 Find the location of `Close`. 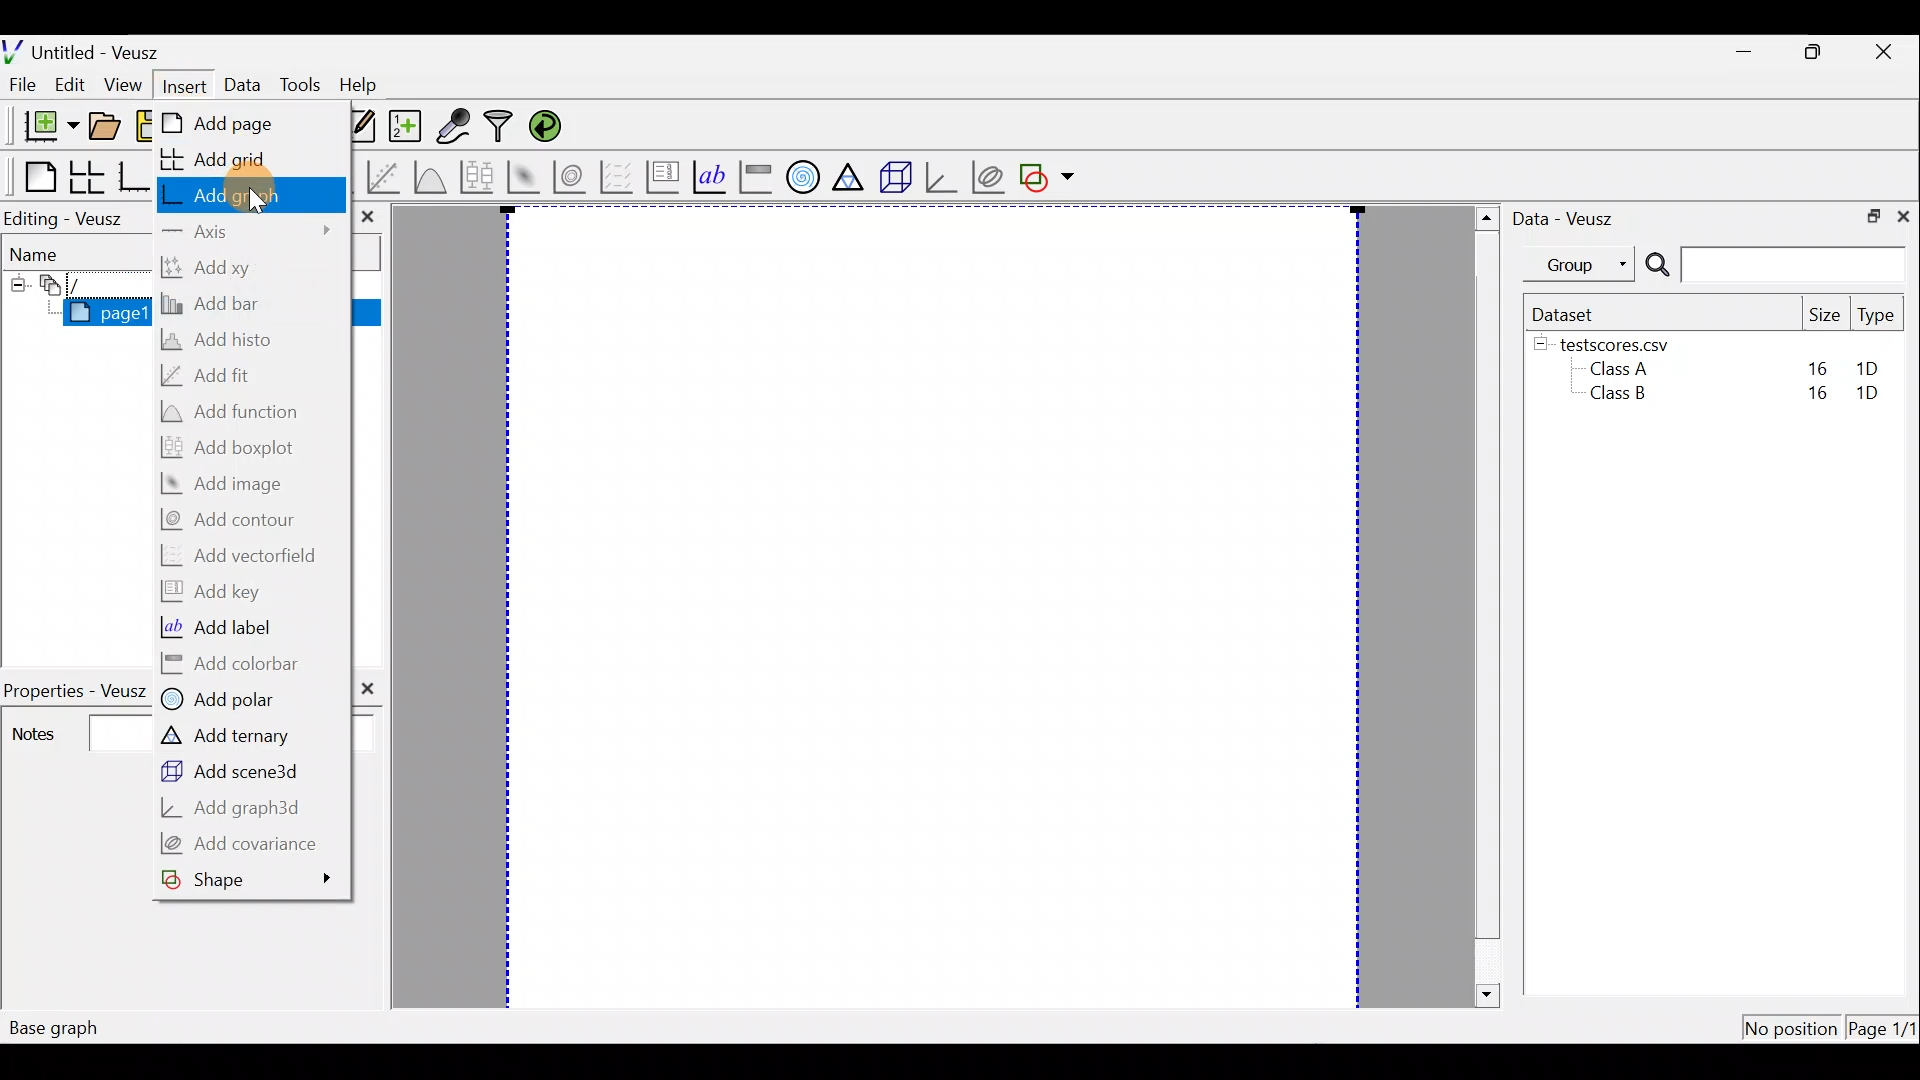

Close is located at coordinates (1889, 50).